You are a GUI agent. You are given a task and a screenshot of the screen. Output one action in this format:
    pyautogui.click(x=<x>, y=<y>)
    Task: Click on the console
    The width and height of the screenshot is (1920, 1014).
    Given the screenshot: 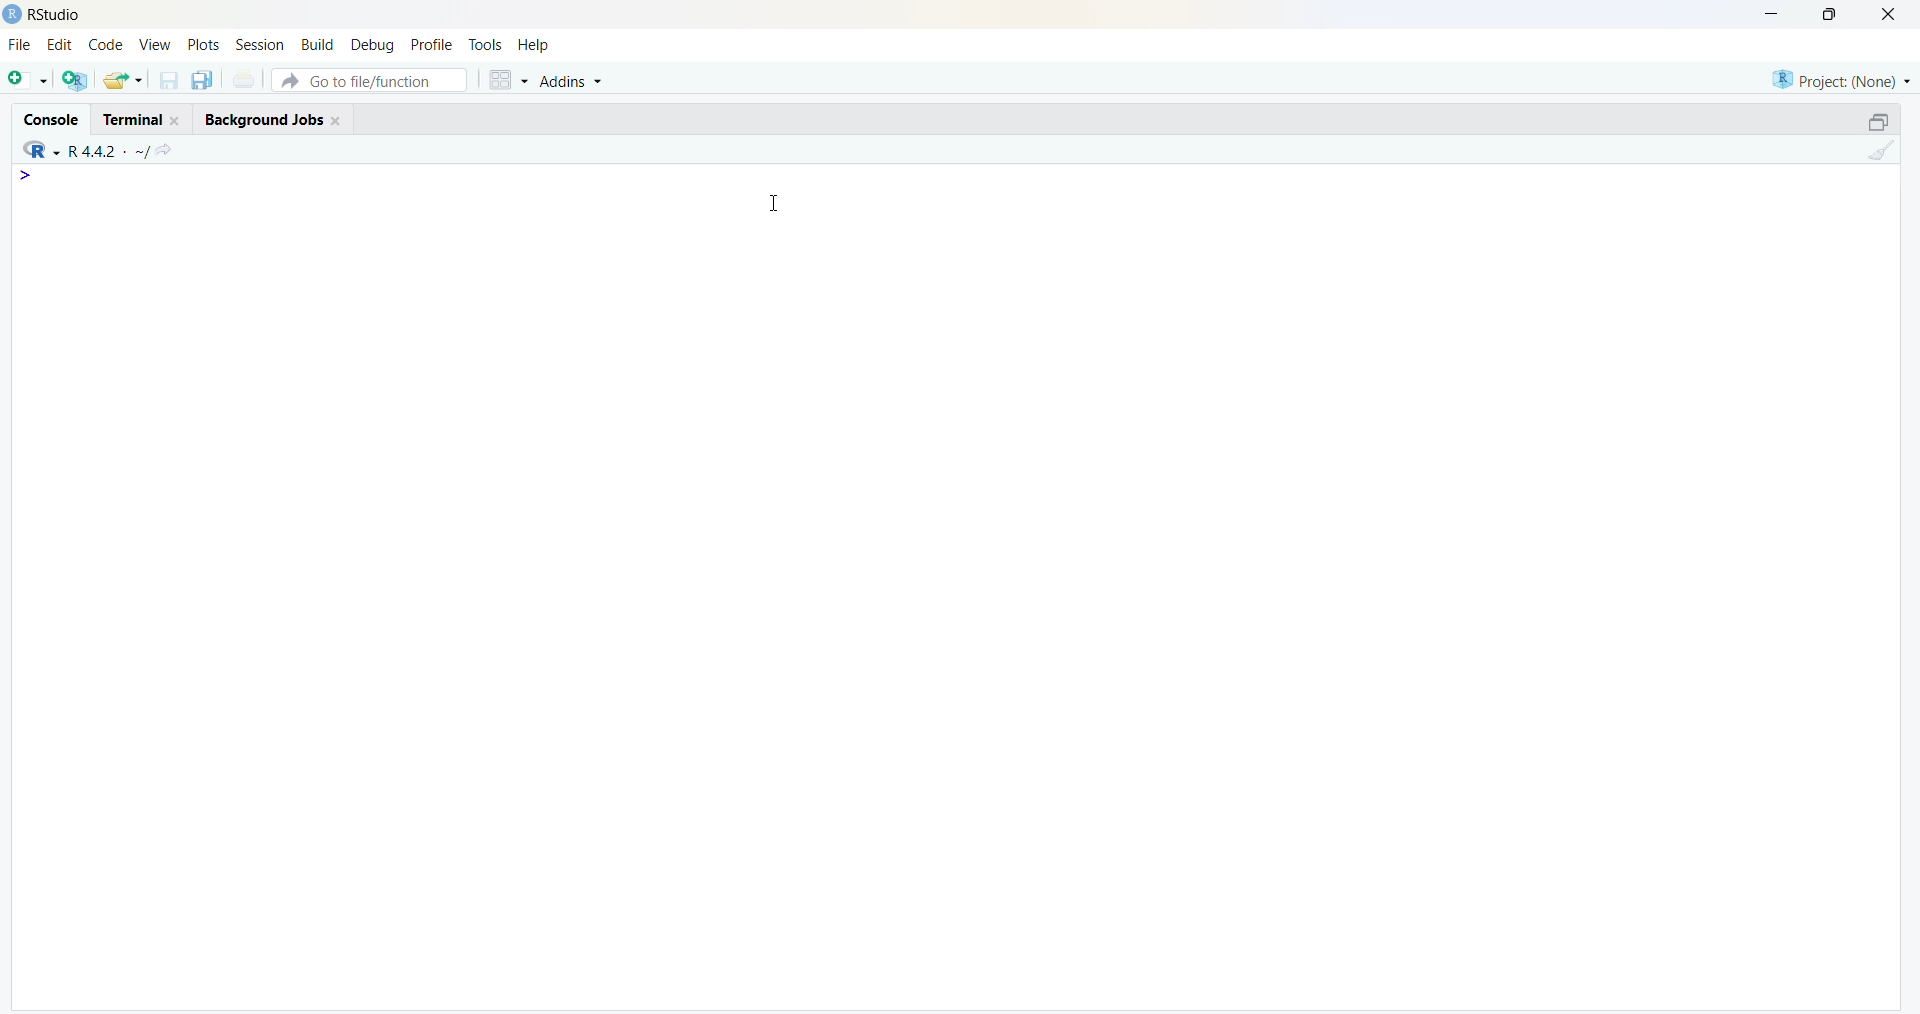 What is the action you would take?
    pyautogui.click(x=53, y=120)
    